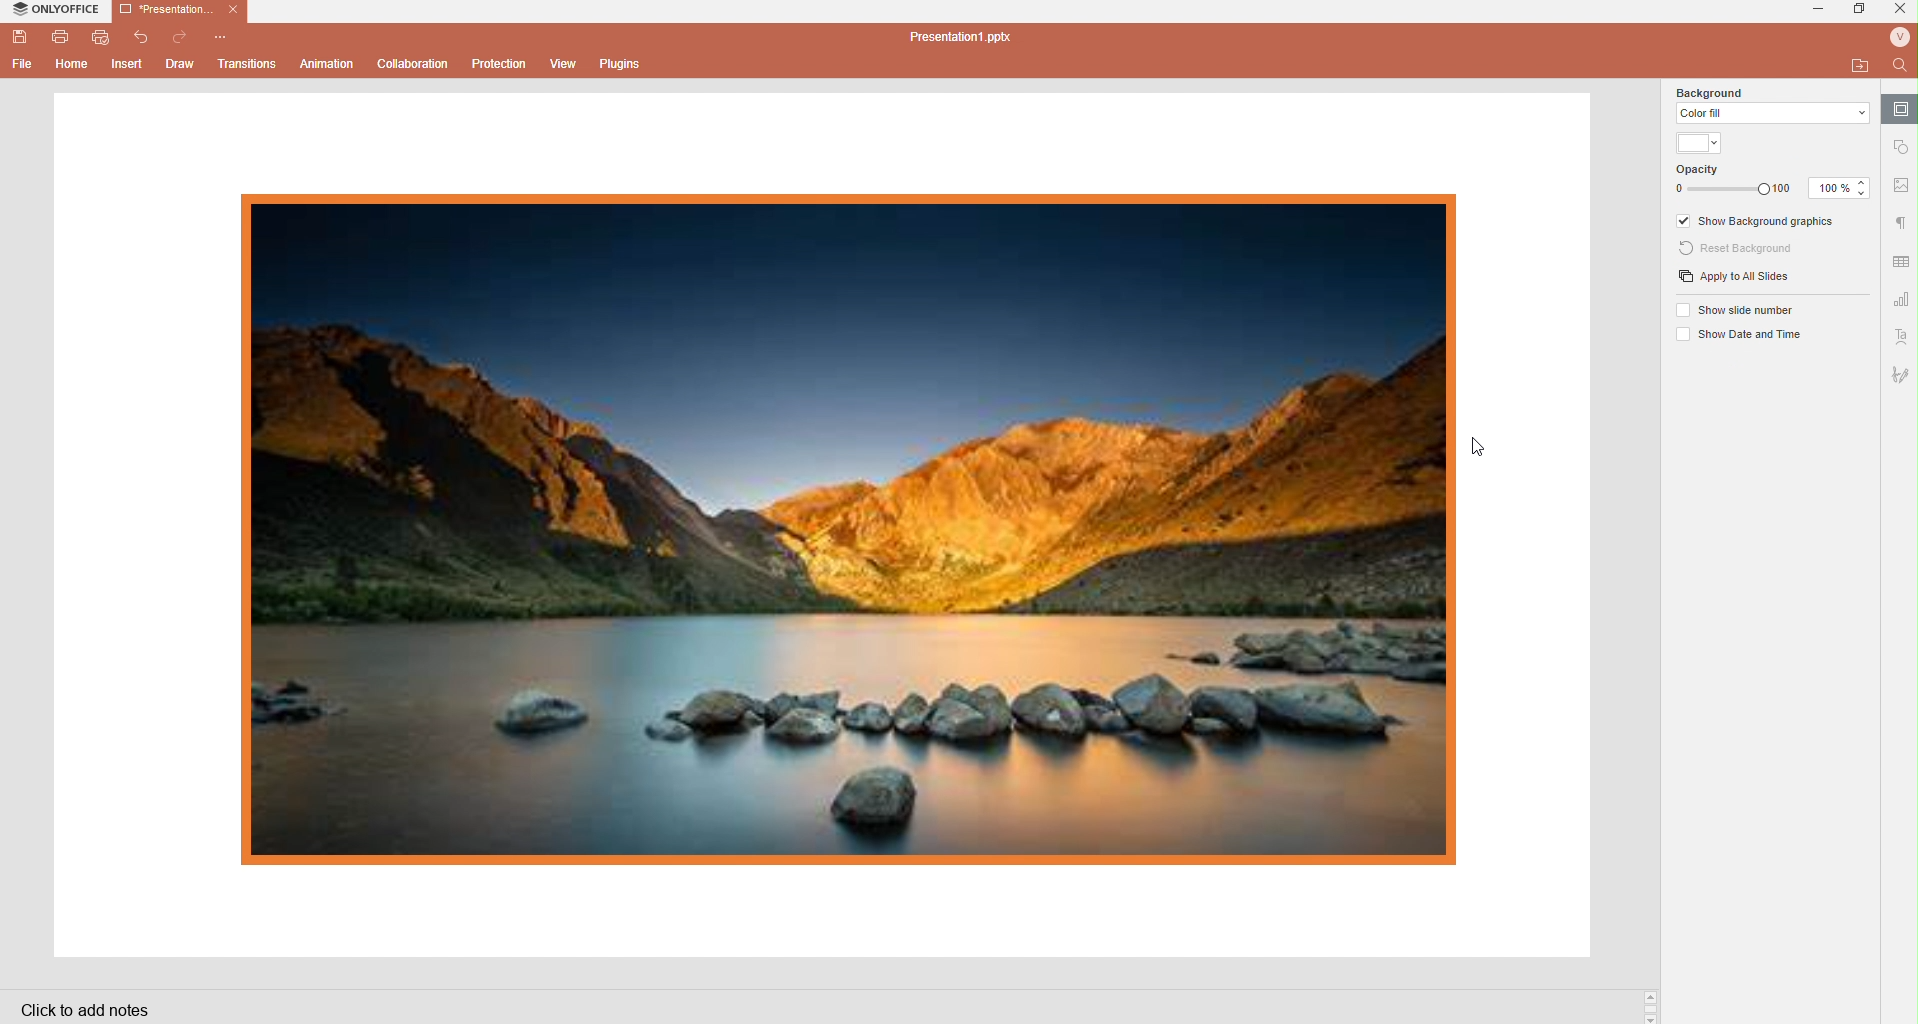  I want to click on Cursor, so click(1490, 447).